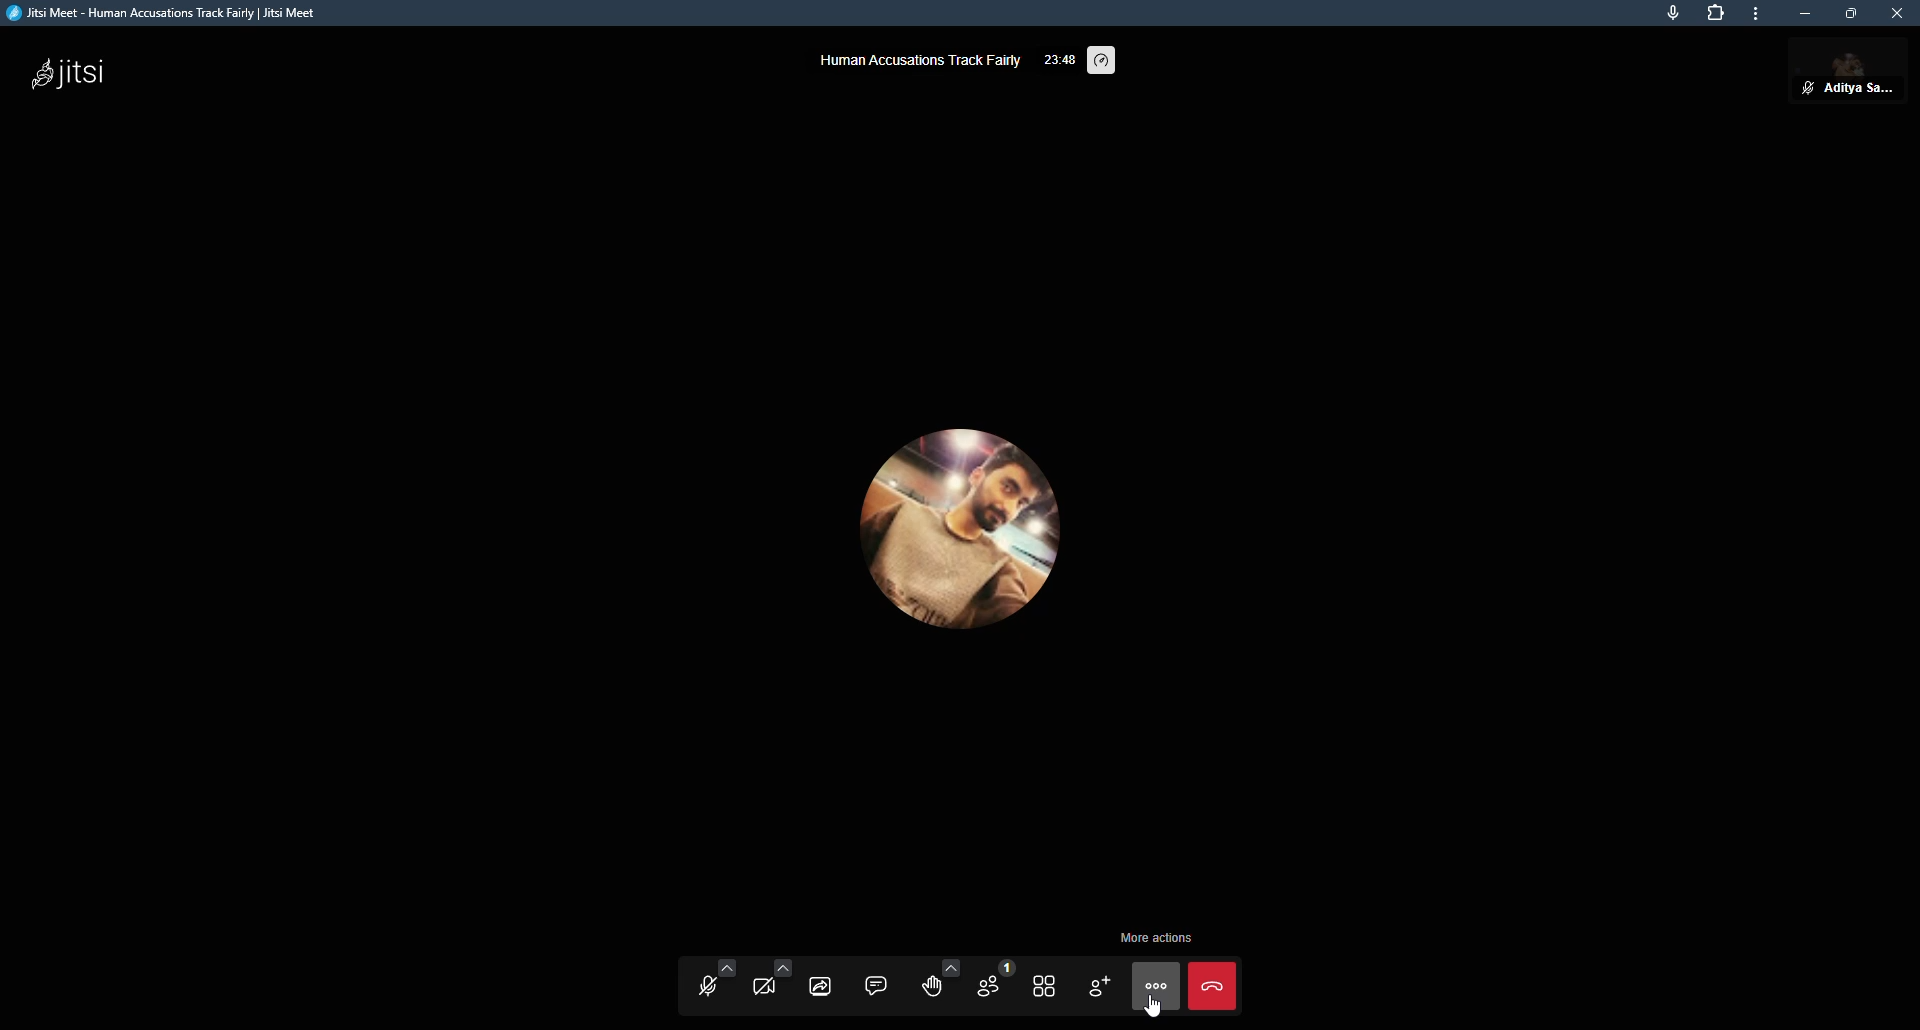 This screenshot has width=1920, height=1030. I want to click on more actions, so click(1156, 988).